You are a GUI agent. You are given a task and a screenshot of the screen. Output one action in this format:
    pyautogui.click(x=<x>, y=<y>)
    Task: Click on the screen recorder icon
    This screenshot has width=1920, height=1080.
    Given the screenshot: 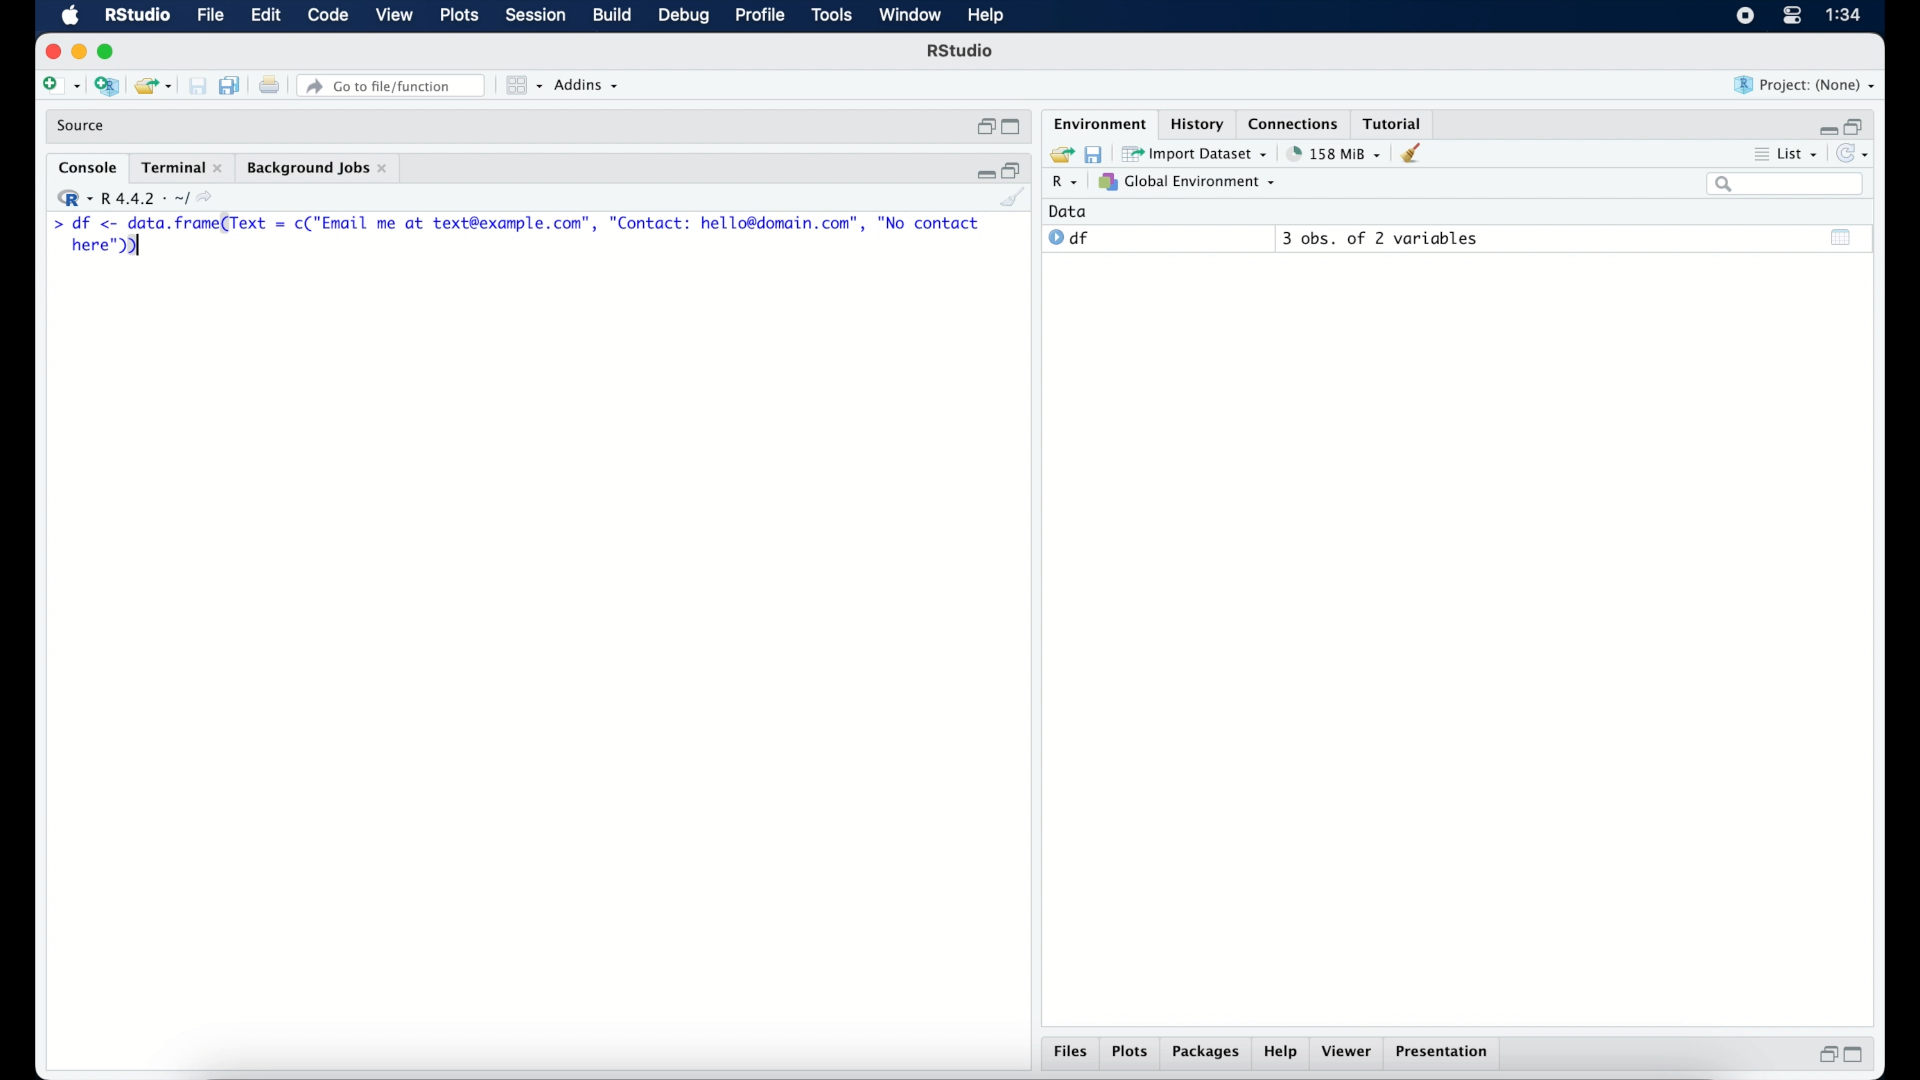 What is the action you would take?
    pyautogui.click(x=1744, y=16)
    